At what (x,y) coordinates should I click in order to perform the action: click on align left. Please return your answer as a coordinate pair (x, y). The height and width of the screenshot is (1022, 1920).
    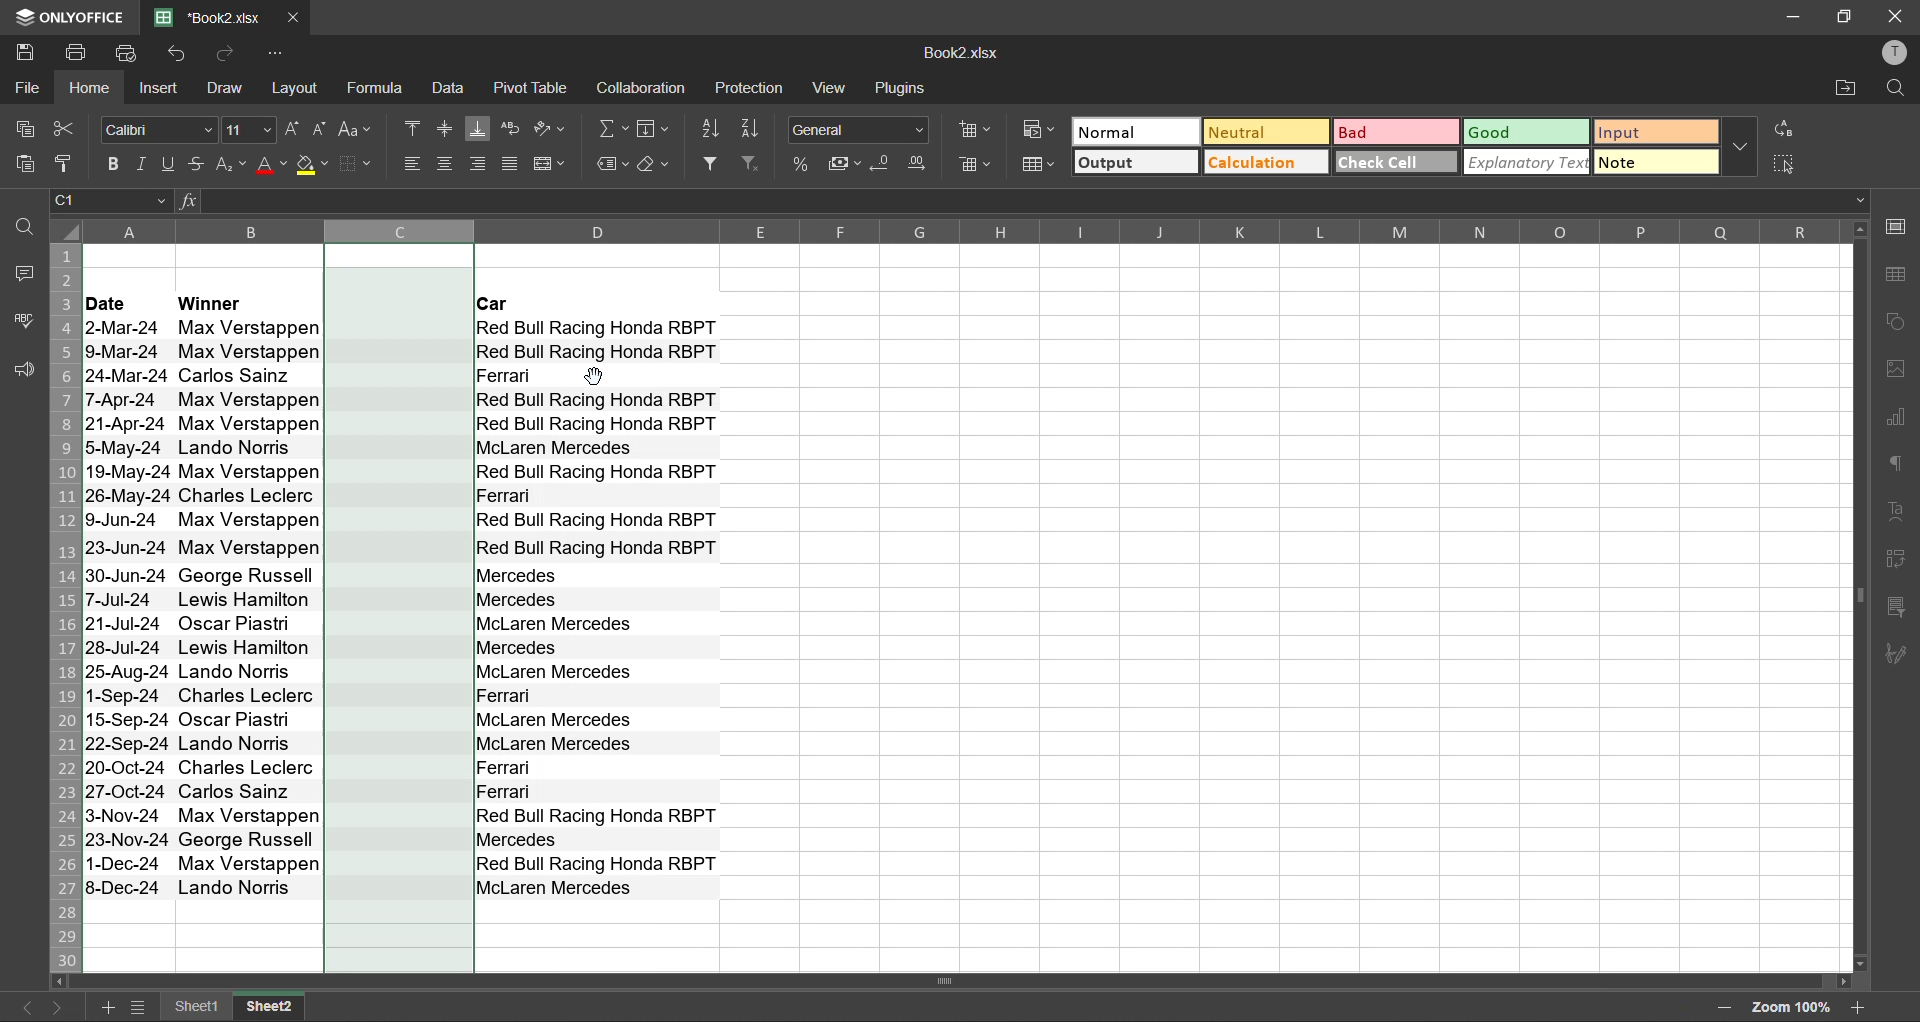
    Looking at the image, I should click on (408, 164).